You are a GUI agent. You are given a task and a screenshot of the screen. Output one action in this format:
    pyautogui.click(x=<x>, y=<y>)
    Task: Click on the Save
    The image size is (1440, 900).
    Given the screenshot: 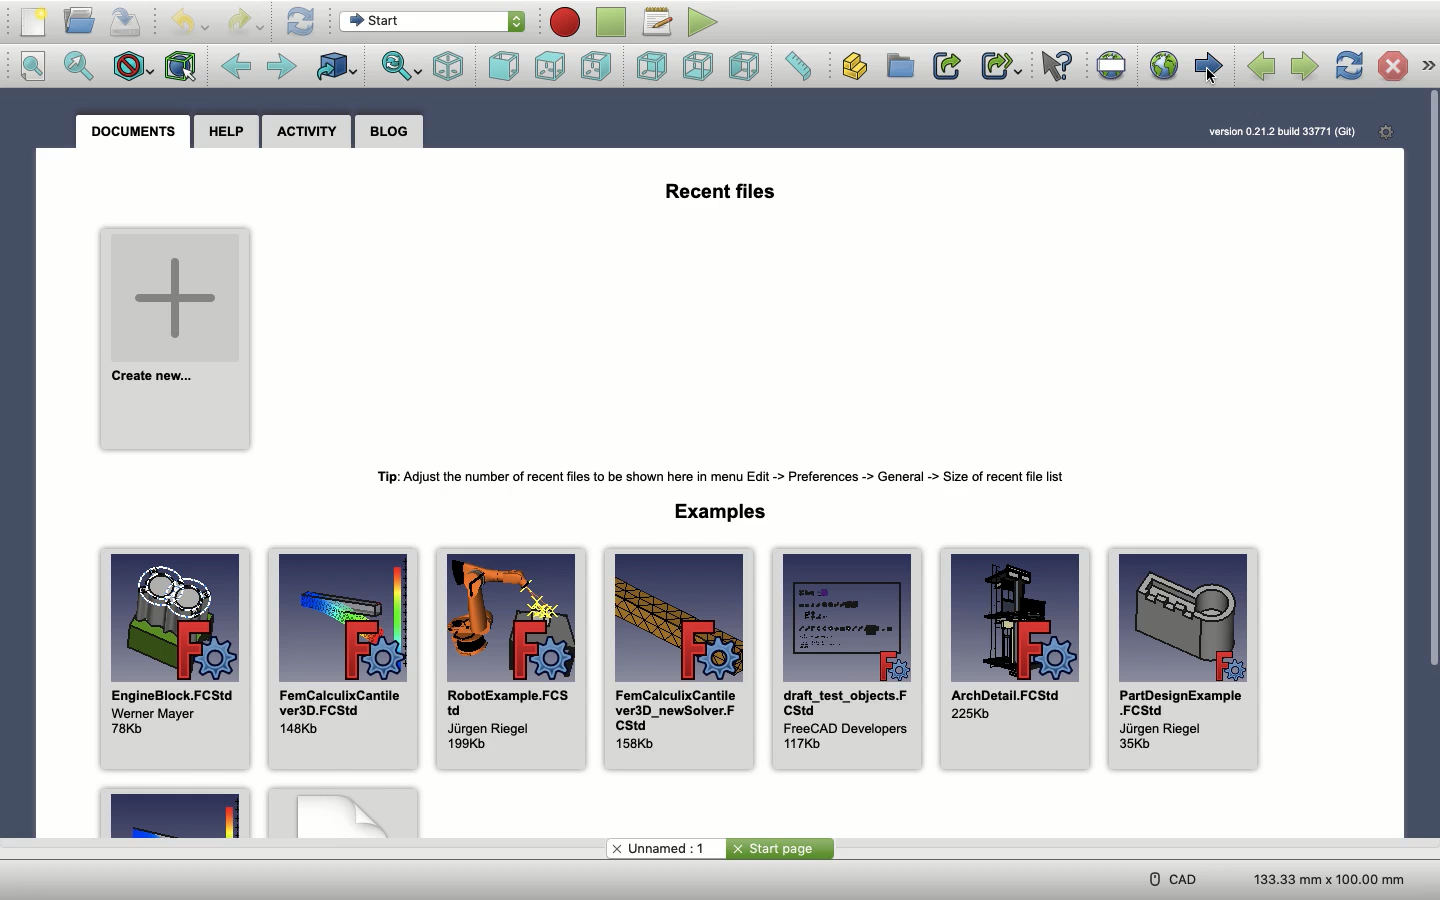 What is the action you would take?
    pyautogui.click(x=126, y=21)
    